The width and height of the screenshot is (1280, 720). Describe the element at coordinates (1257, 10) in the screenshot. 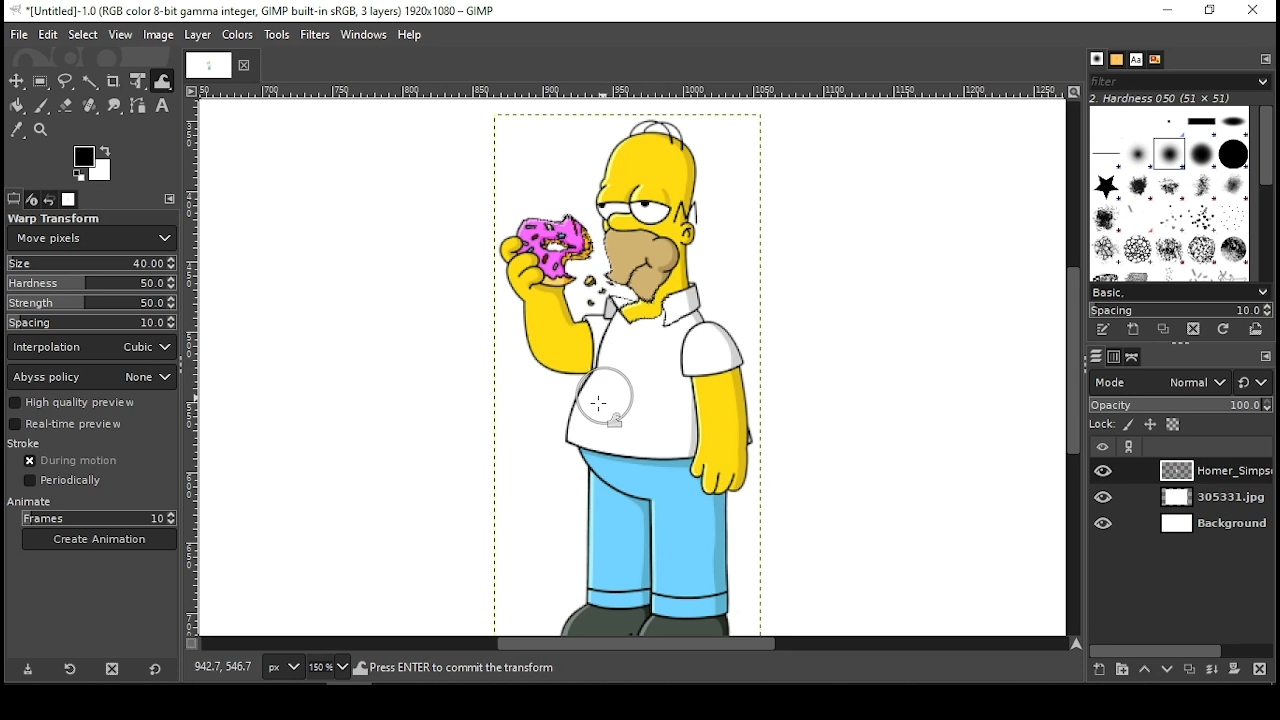

I see `close window` at that location.